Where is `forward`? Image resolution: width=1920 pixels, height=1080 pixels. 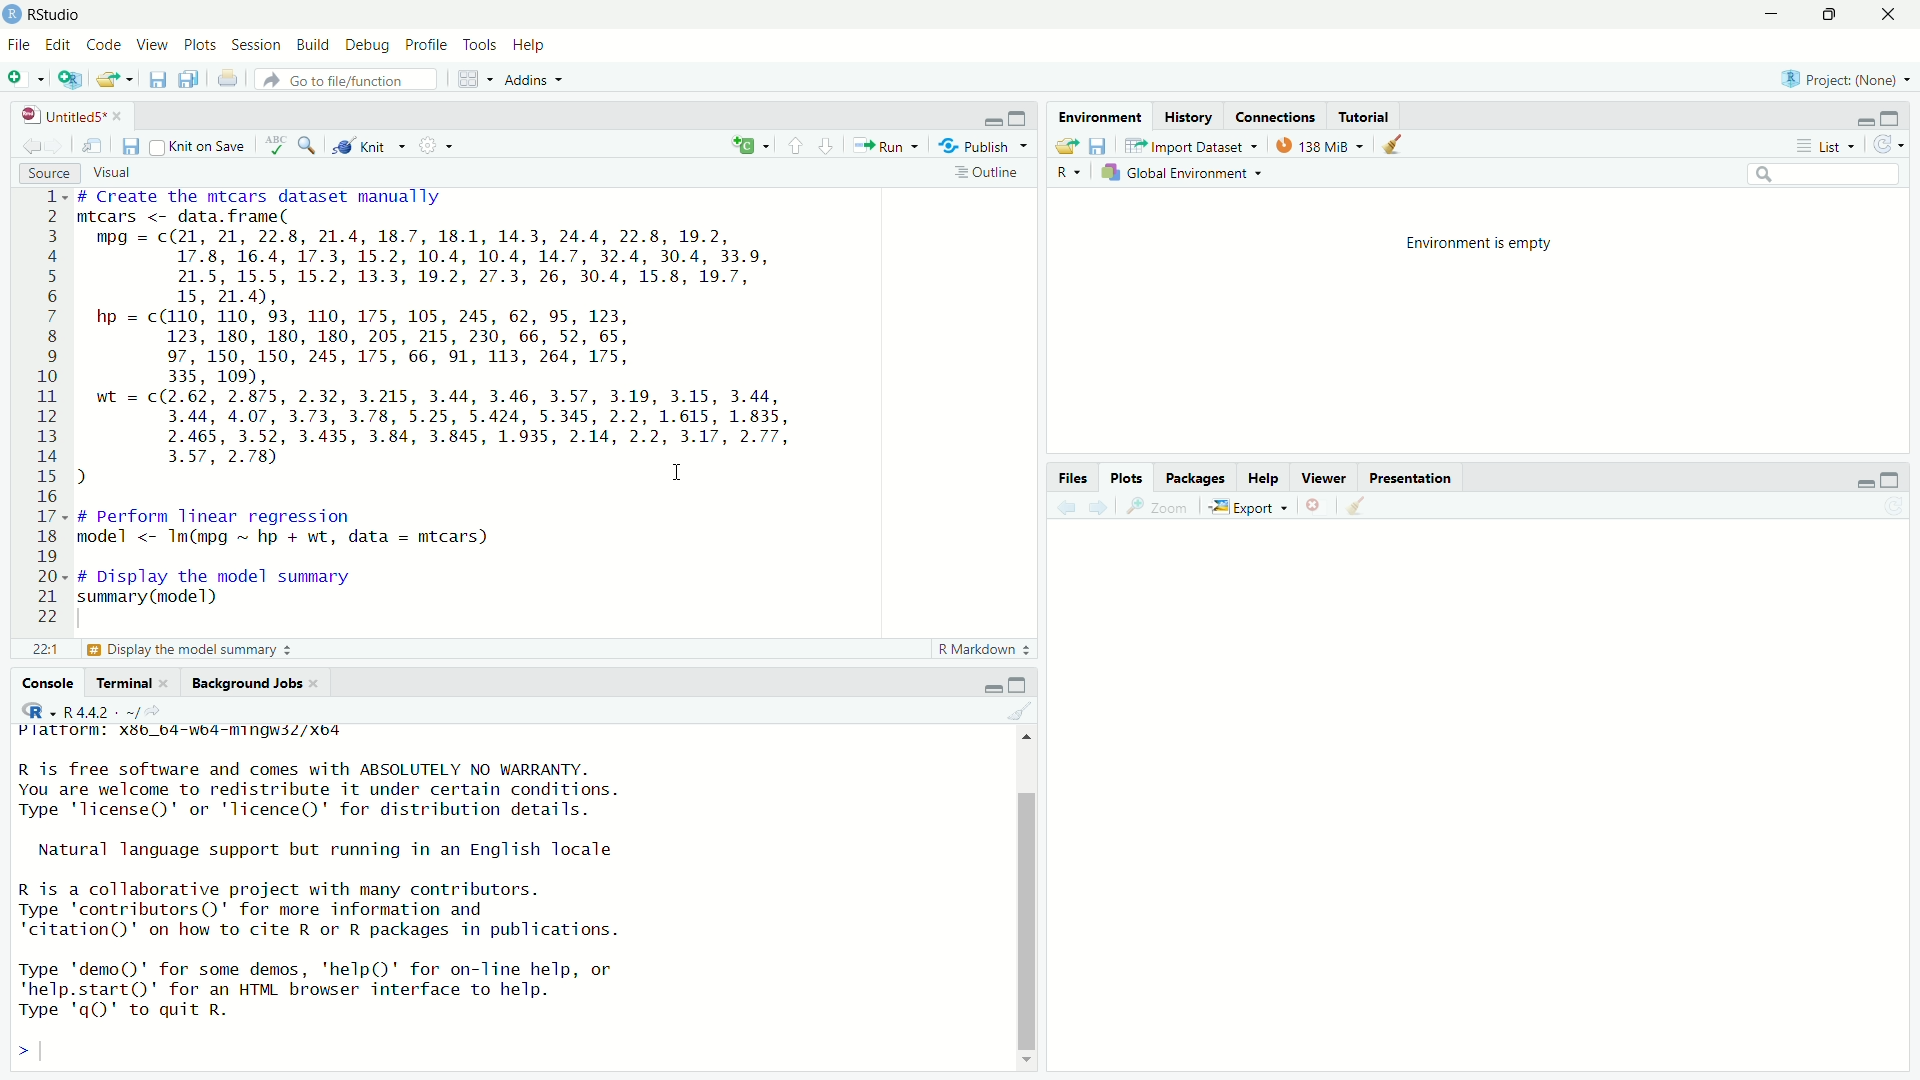
forward is located at coordinates (1102, 508).